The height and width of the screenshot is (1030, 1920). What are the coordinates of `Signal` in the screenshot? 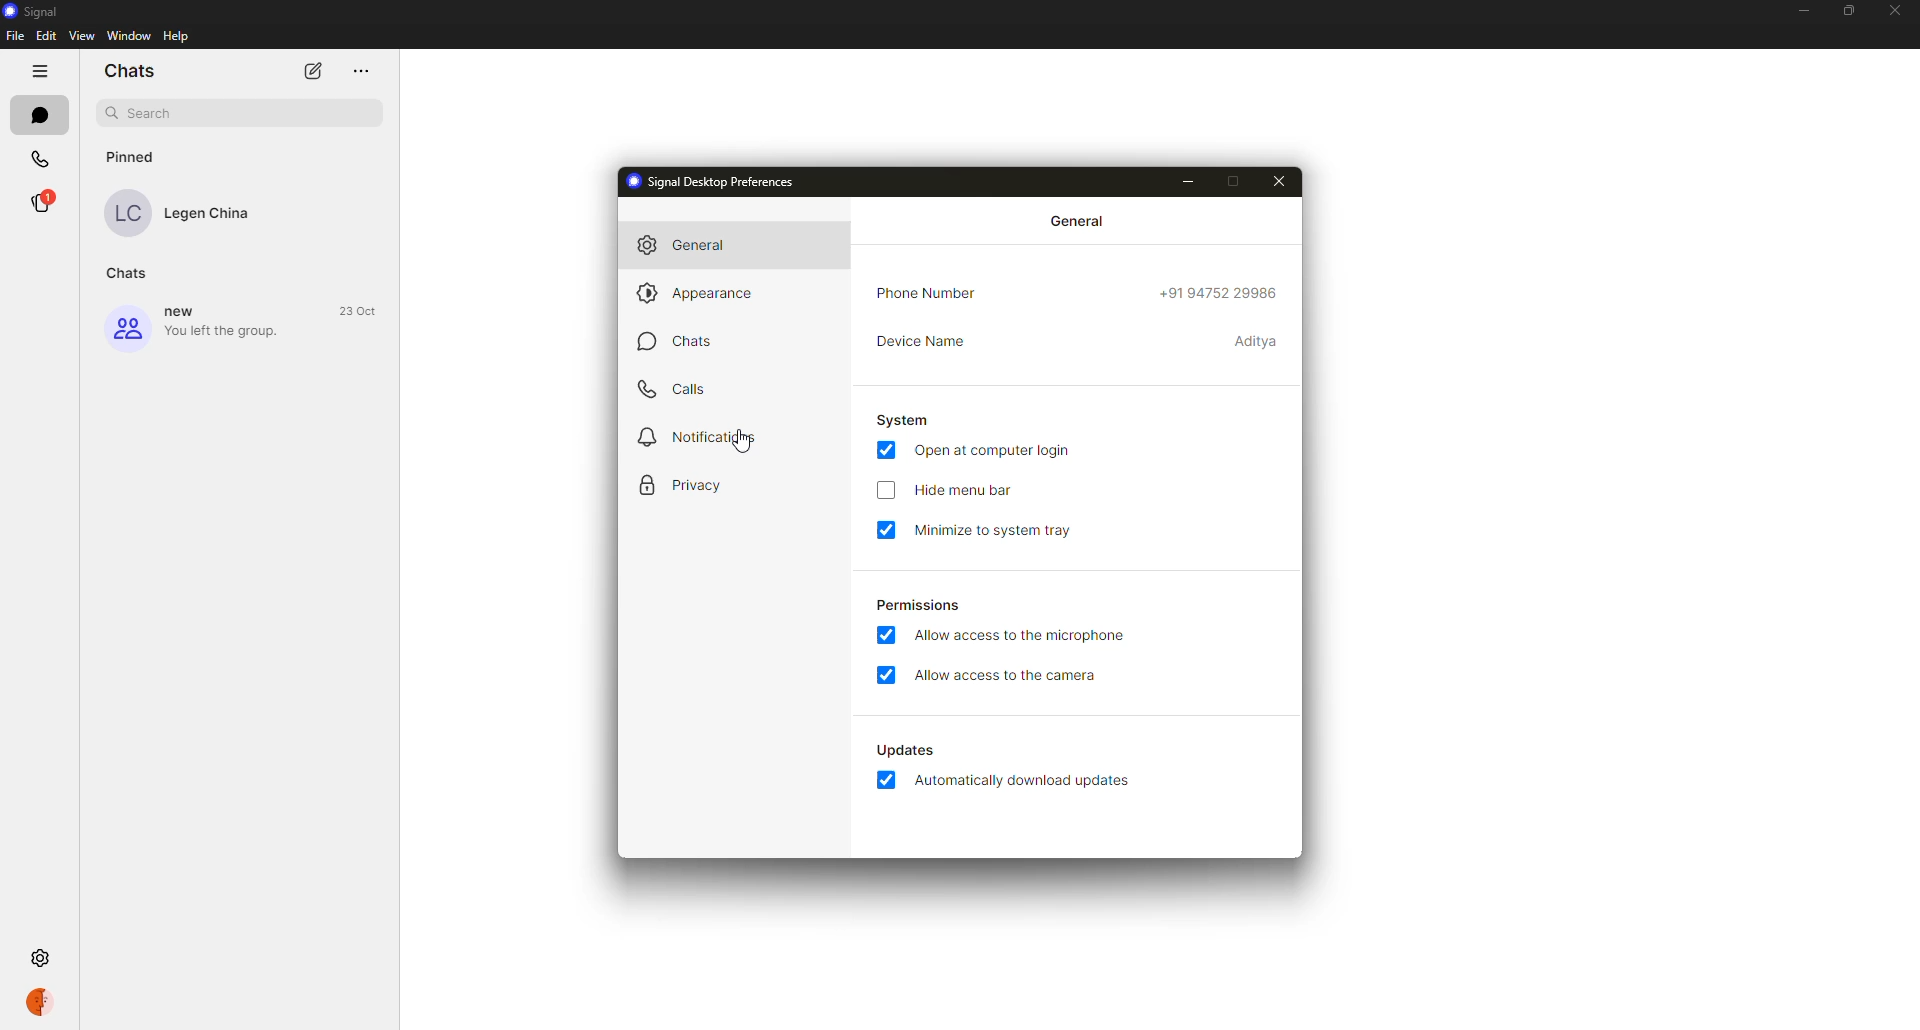 It's located at (34, 12).